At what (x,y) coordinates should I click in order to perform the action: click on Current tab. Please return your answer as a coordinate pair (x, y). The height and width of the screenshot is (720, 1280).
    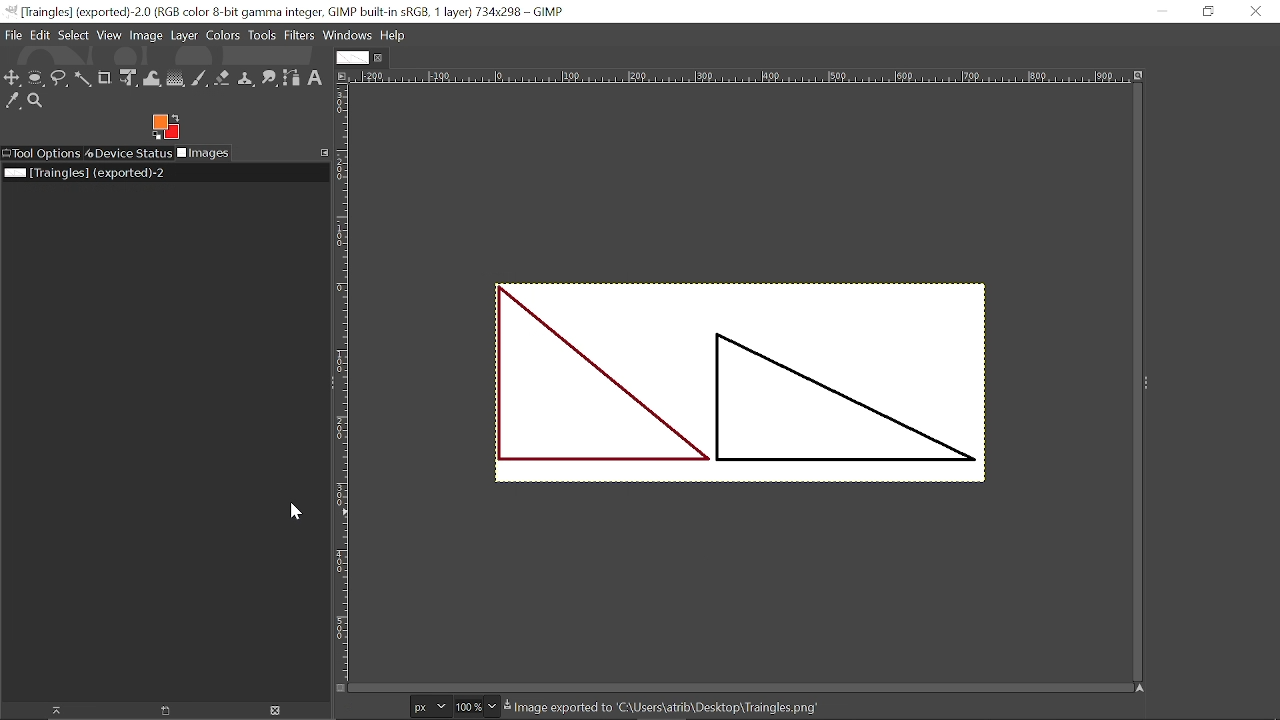
    Looking at the image, I should click on (352, 58).